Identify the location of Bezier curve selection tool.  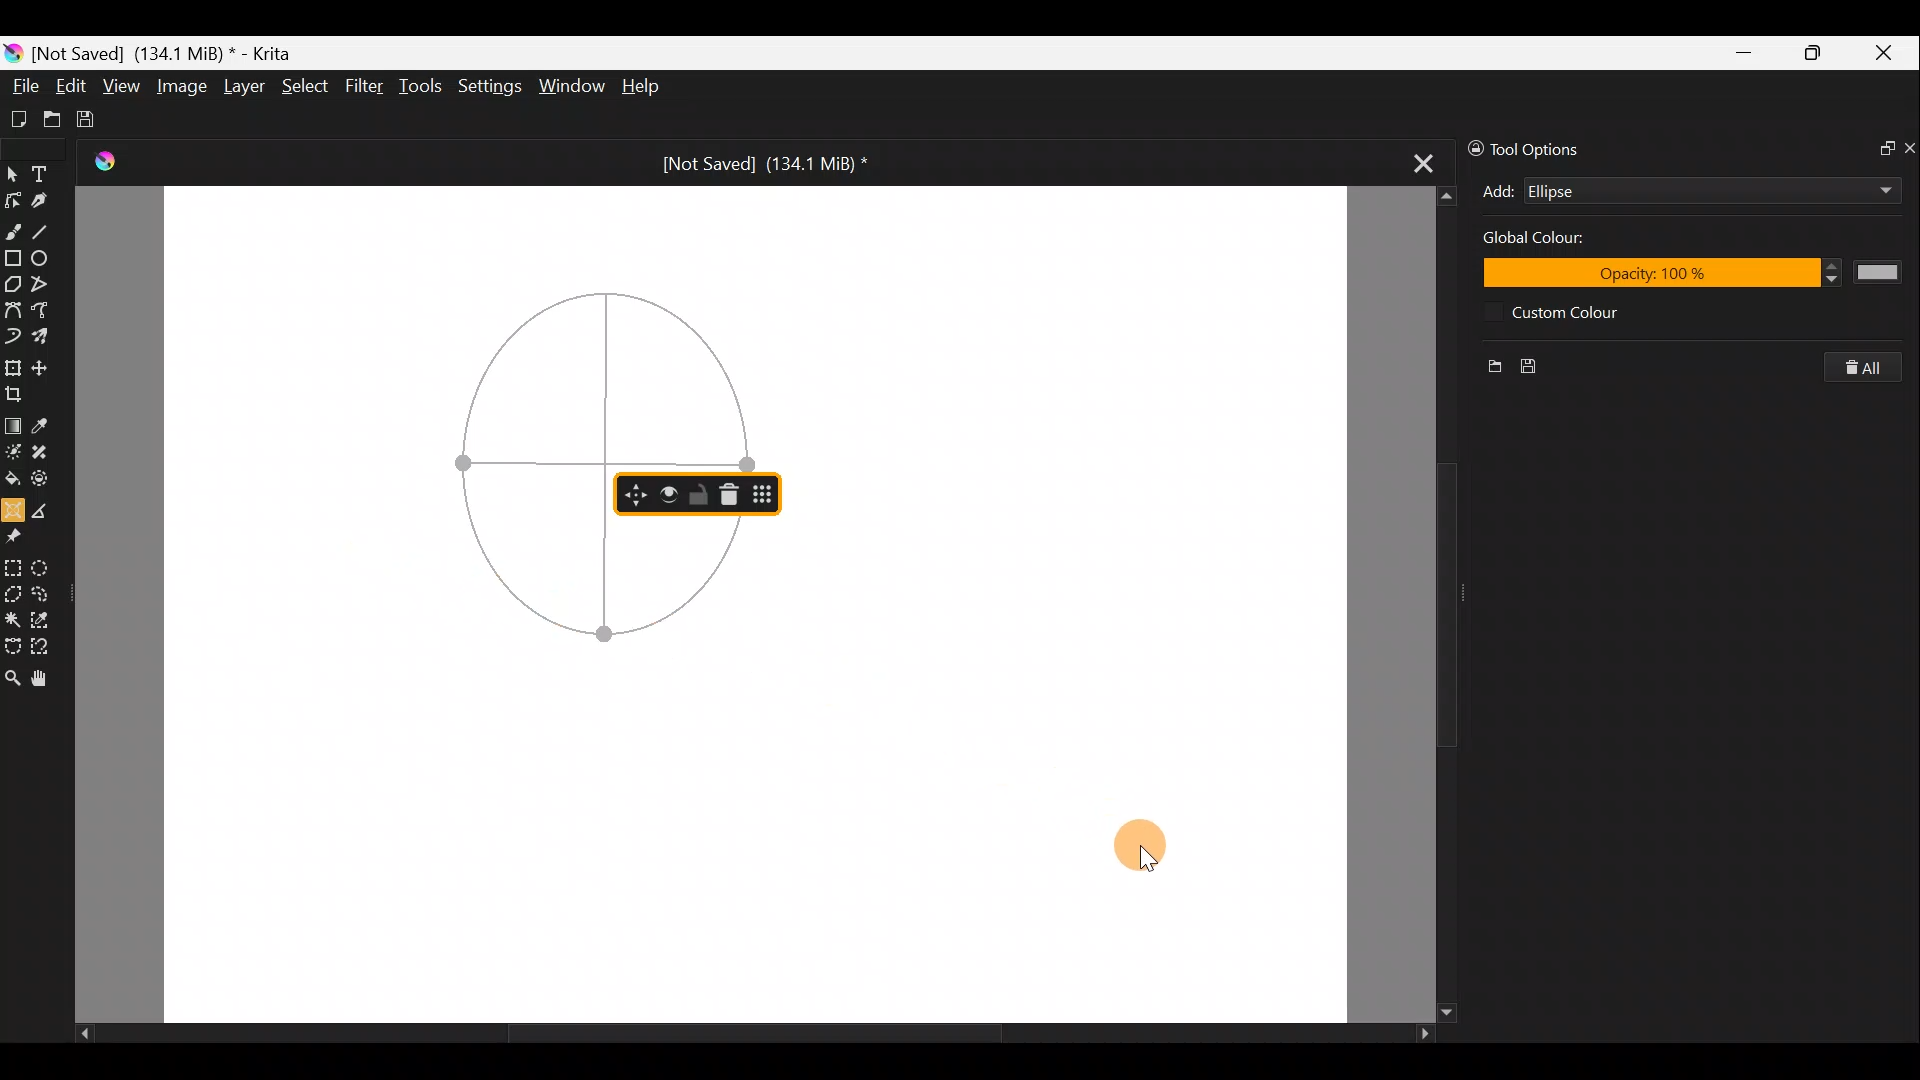
(12, 648).